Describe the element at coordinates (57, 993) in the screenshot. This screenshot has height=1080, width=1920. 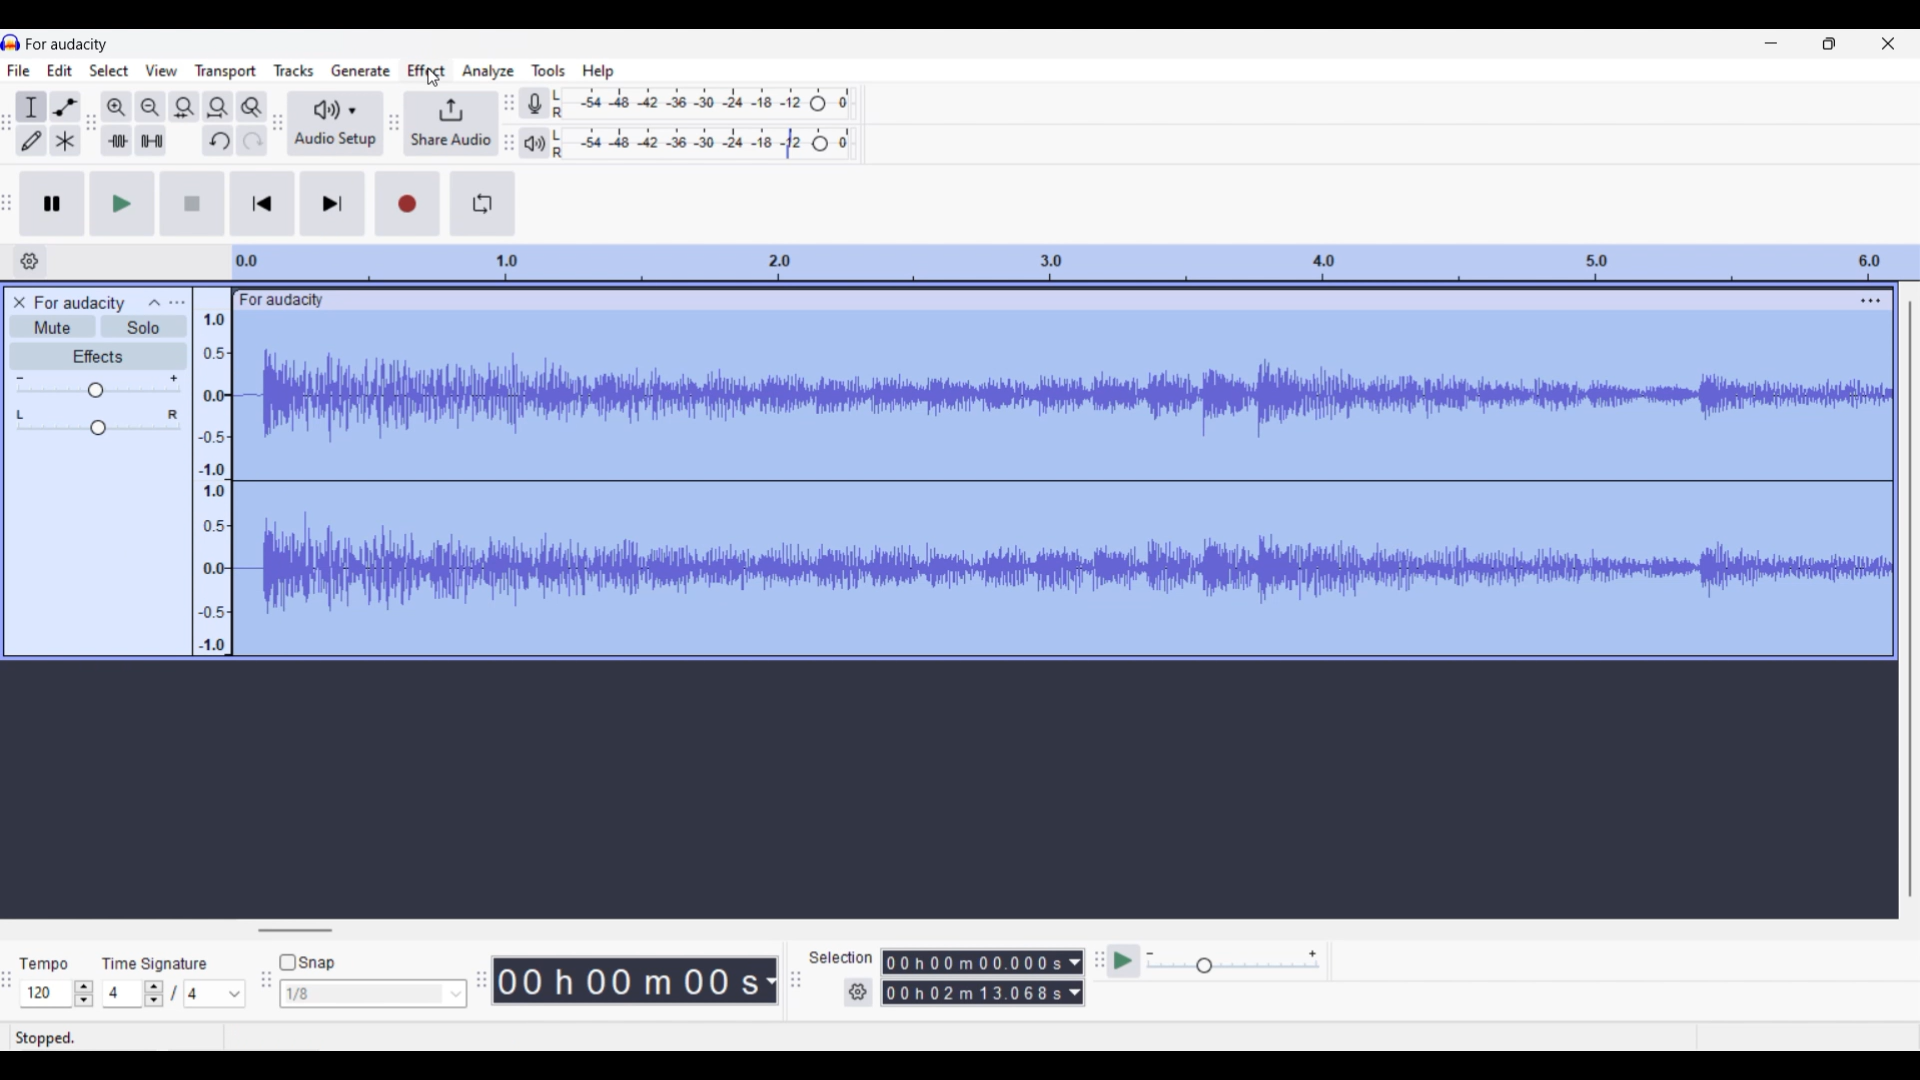
I see `Tempo settings` at that location.